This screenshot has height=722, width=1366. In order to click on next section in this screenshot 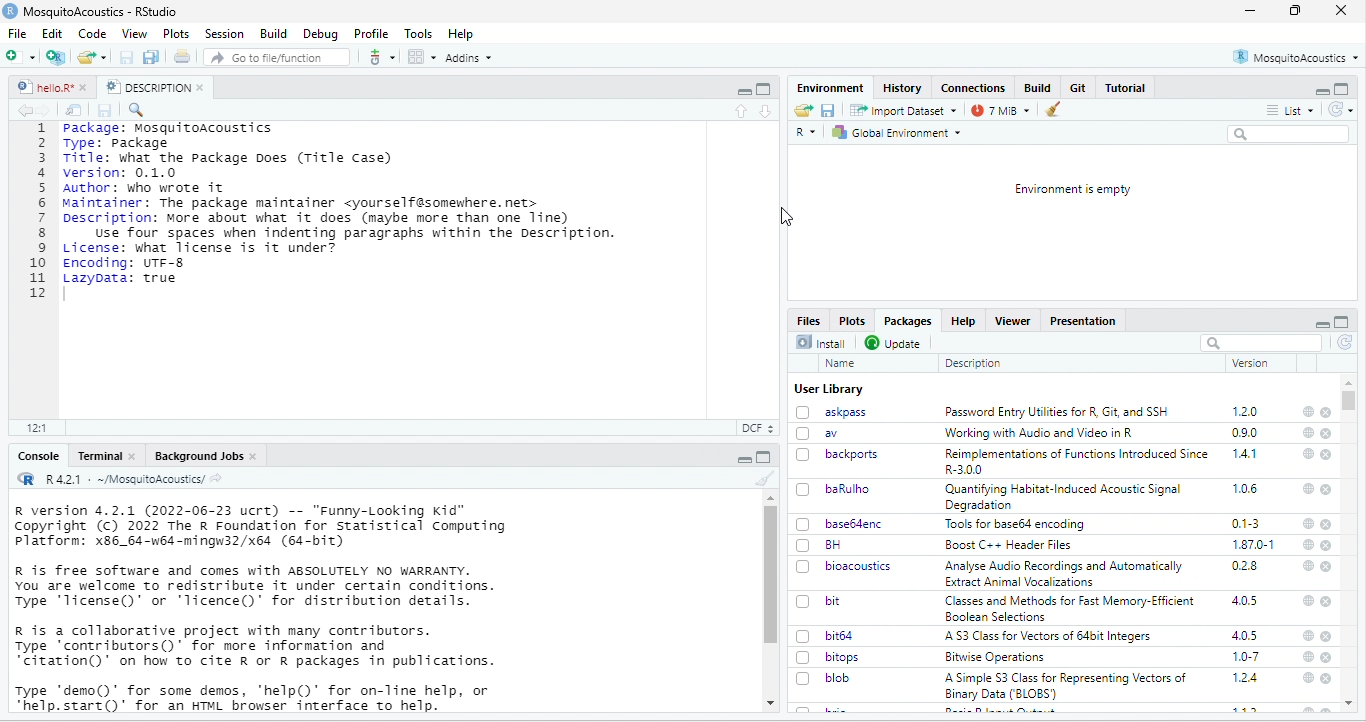, I will do `click(765, 112)`.